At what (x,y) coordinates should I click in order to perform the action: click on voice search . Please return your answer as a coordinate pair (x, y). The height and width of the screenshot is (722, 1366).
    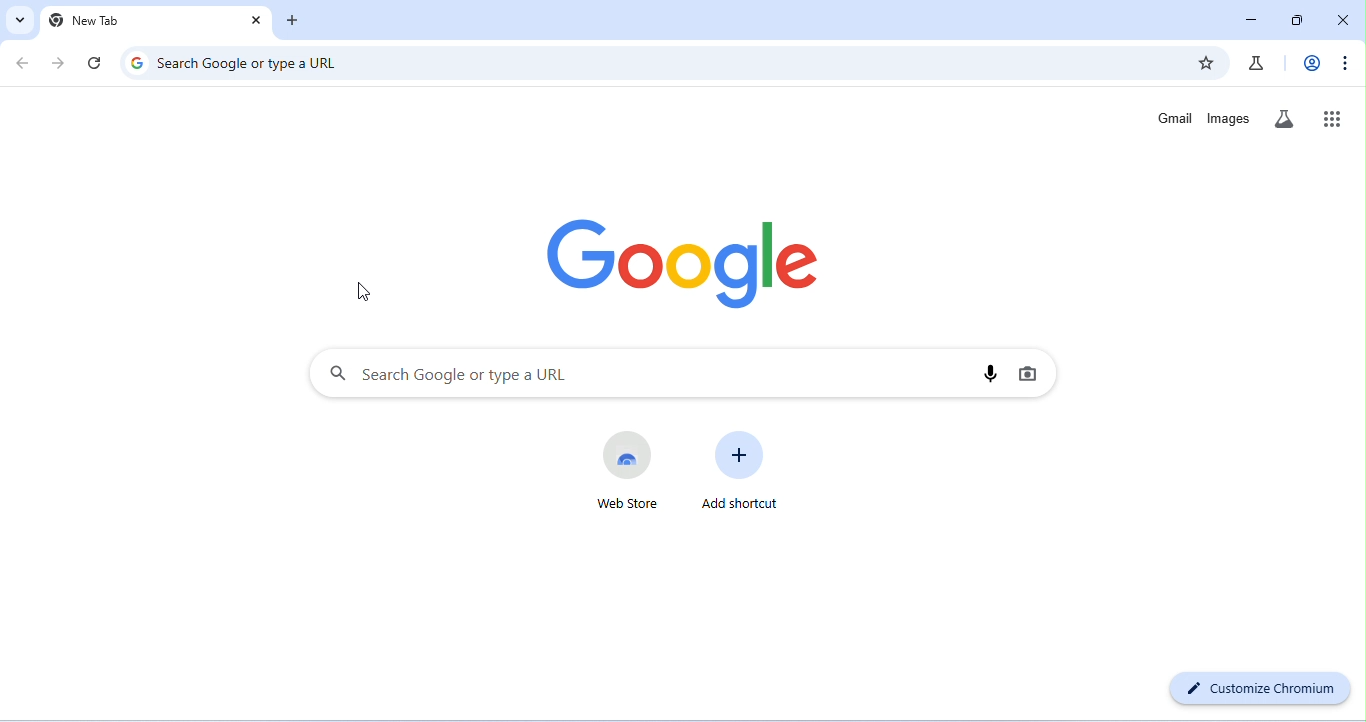
    Looking at the image, I should click on (989, 374).